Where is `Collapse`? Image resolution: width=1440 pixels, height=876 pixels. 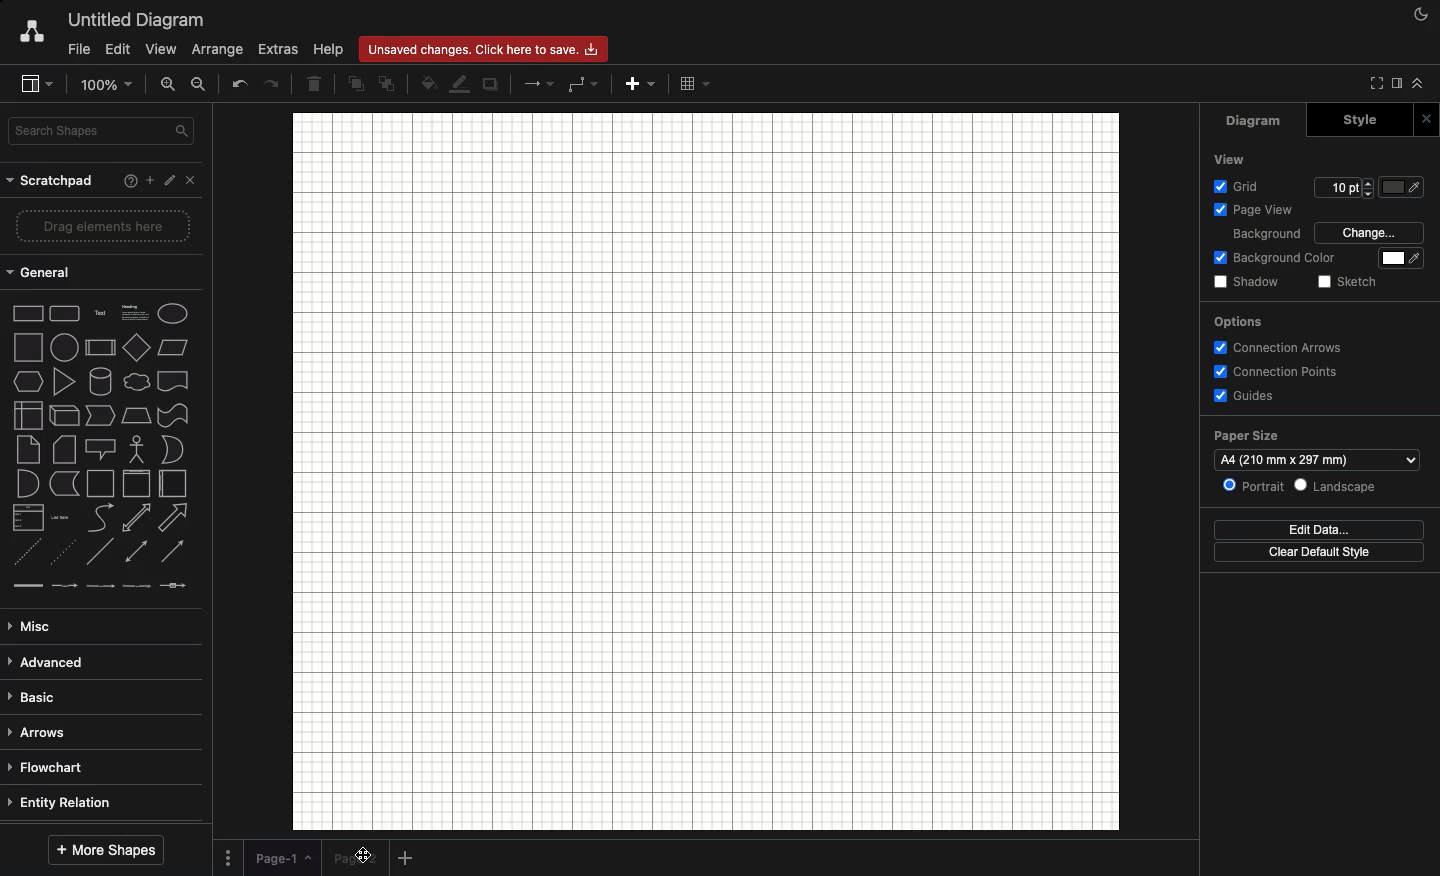
Collapse is located at coordinates (1418, 83).